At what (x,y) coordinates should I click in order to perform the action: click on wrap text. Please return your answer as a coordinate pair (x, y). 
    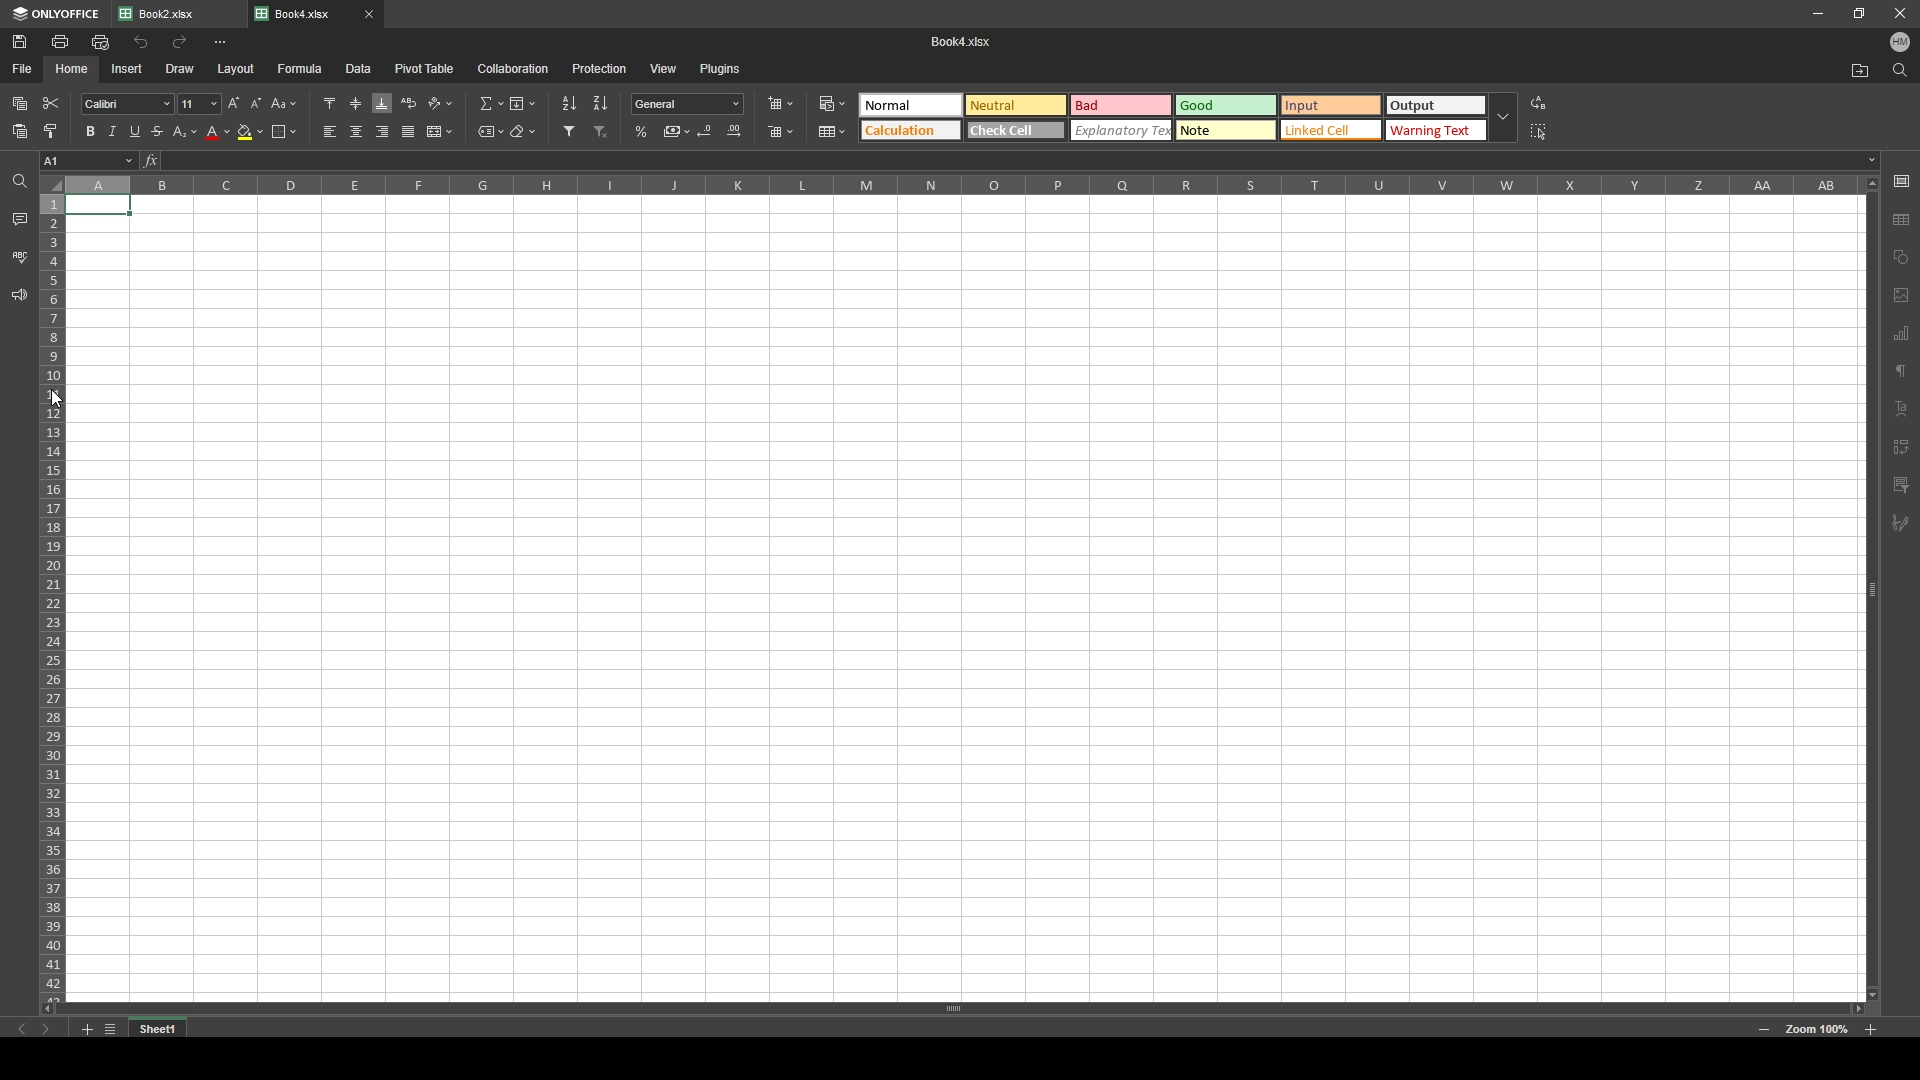
    Looking at the image, I should click on (411, 103).